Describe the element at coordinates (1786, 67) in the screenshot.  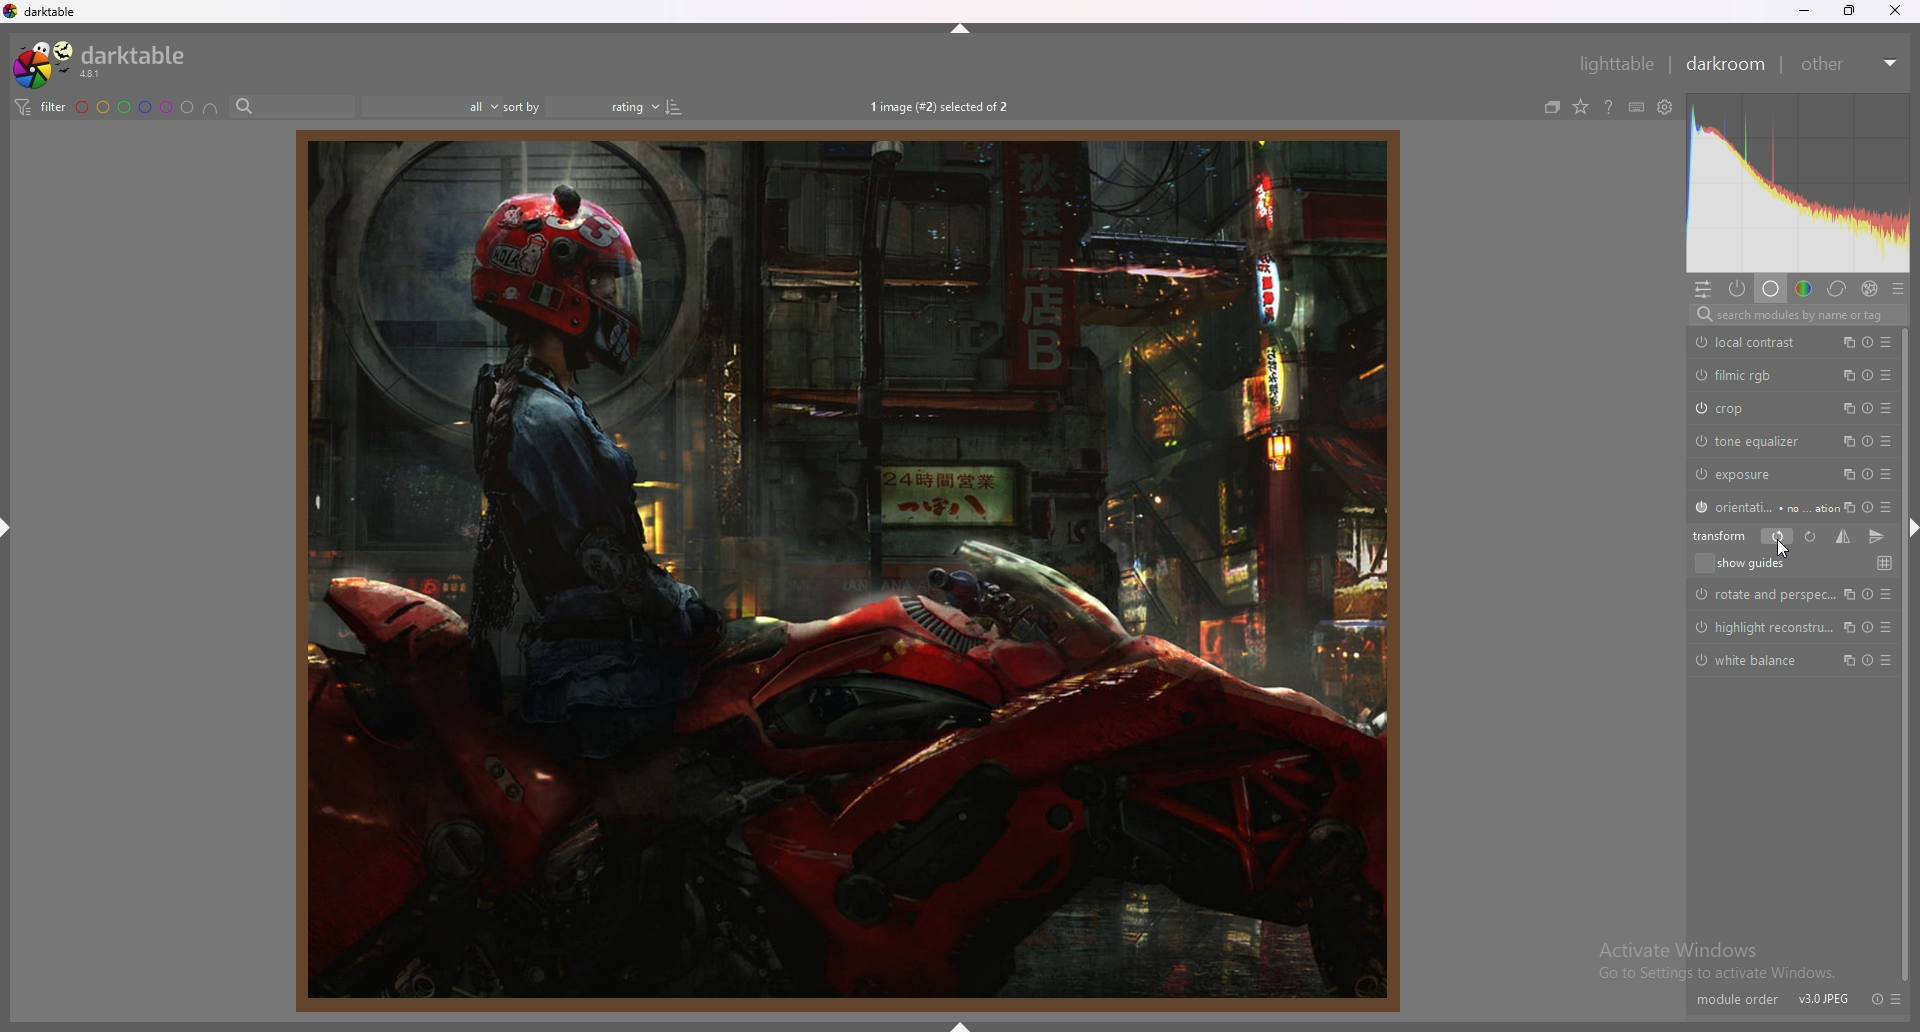
I see `divider` at that location.